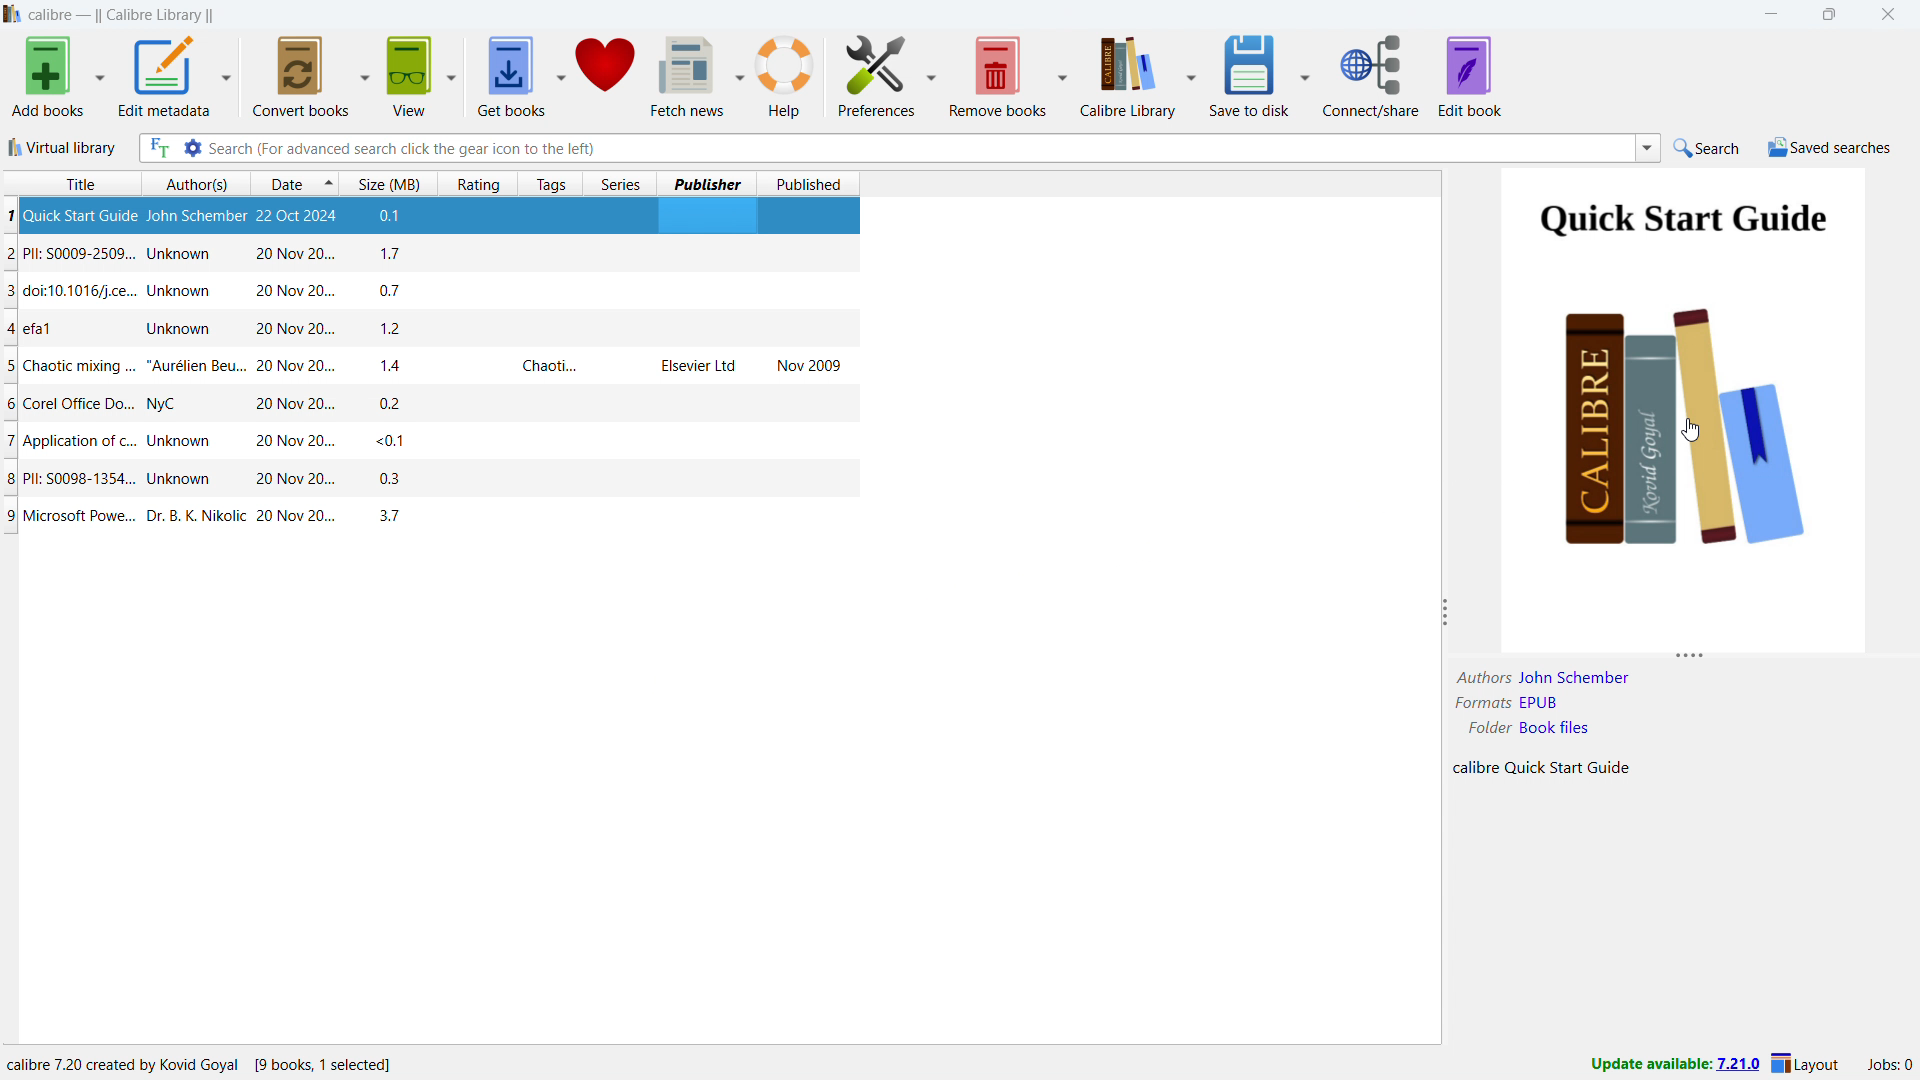 The width and height of the screenshot is (1920, 1080). What do you see at coordinates (1487, 727) in the screenshot?
I see `Folder` at bounding box center [1487, 727].